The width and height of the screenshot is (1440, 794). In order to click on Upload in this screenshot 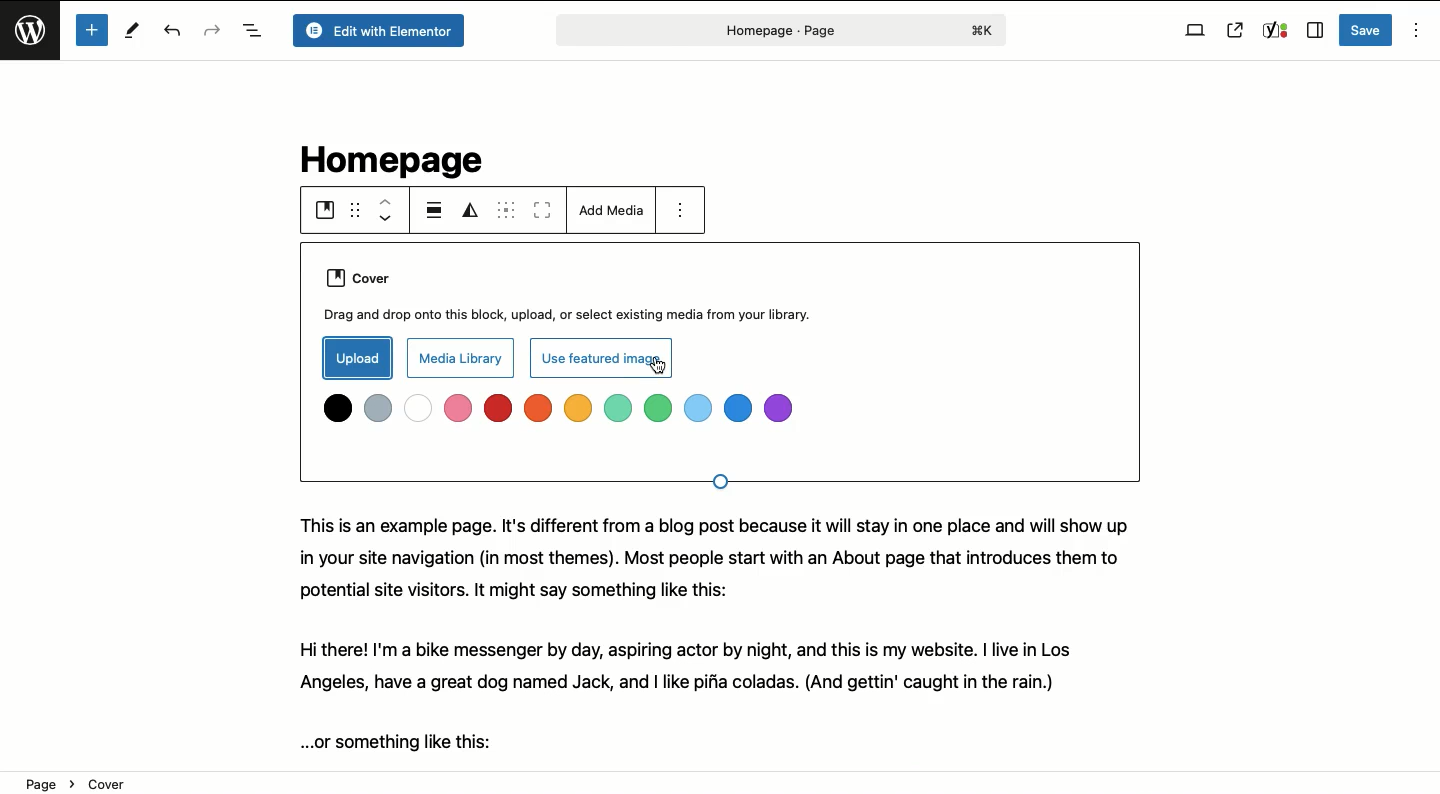, I will do `click(357, 358)`.